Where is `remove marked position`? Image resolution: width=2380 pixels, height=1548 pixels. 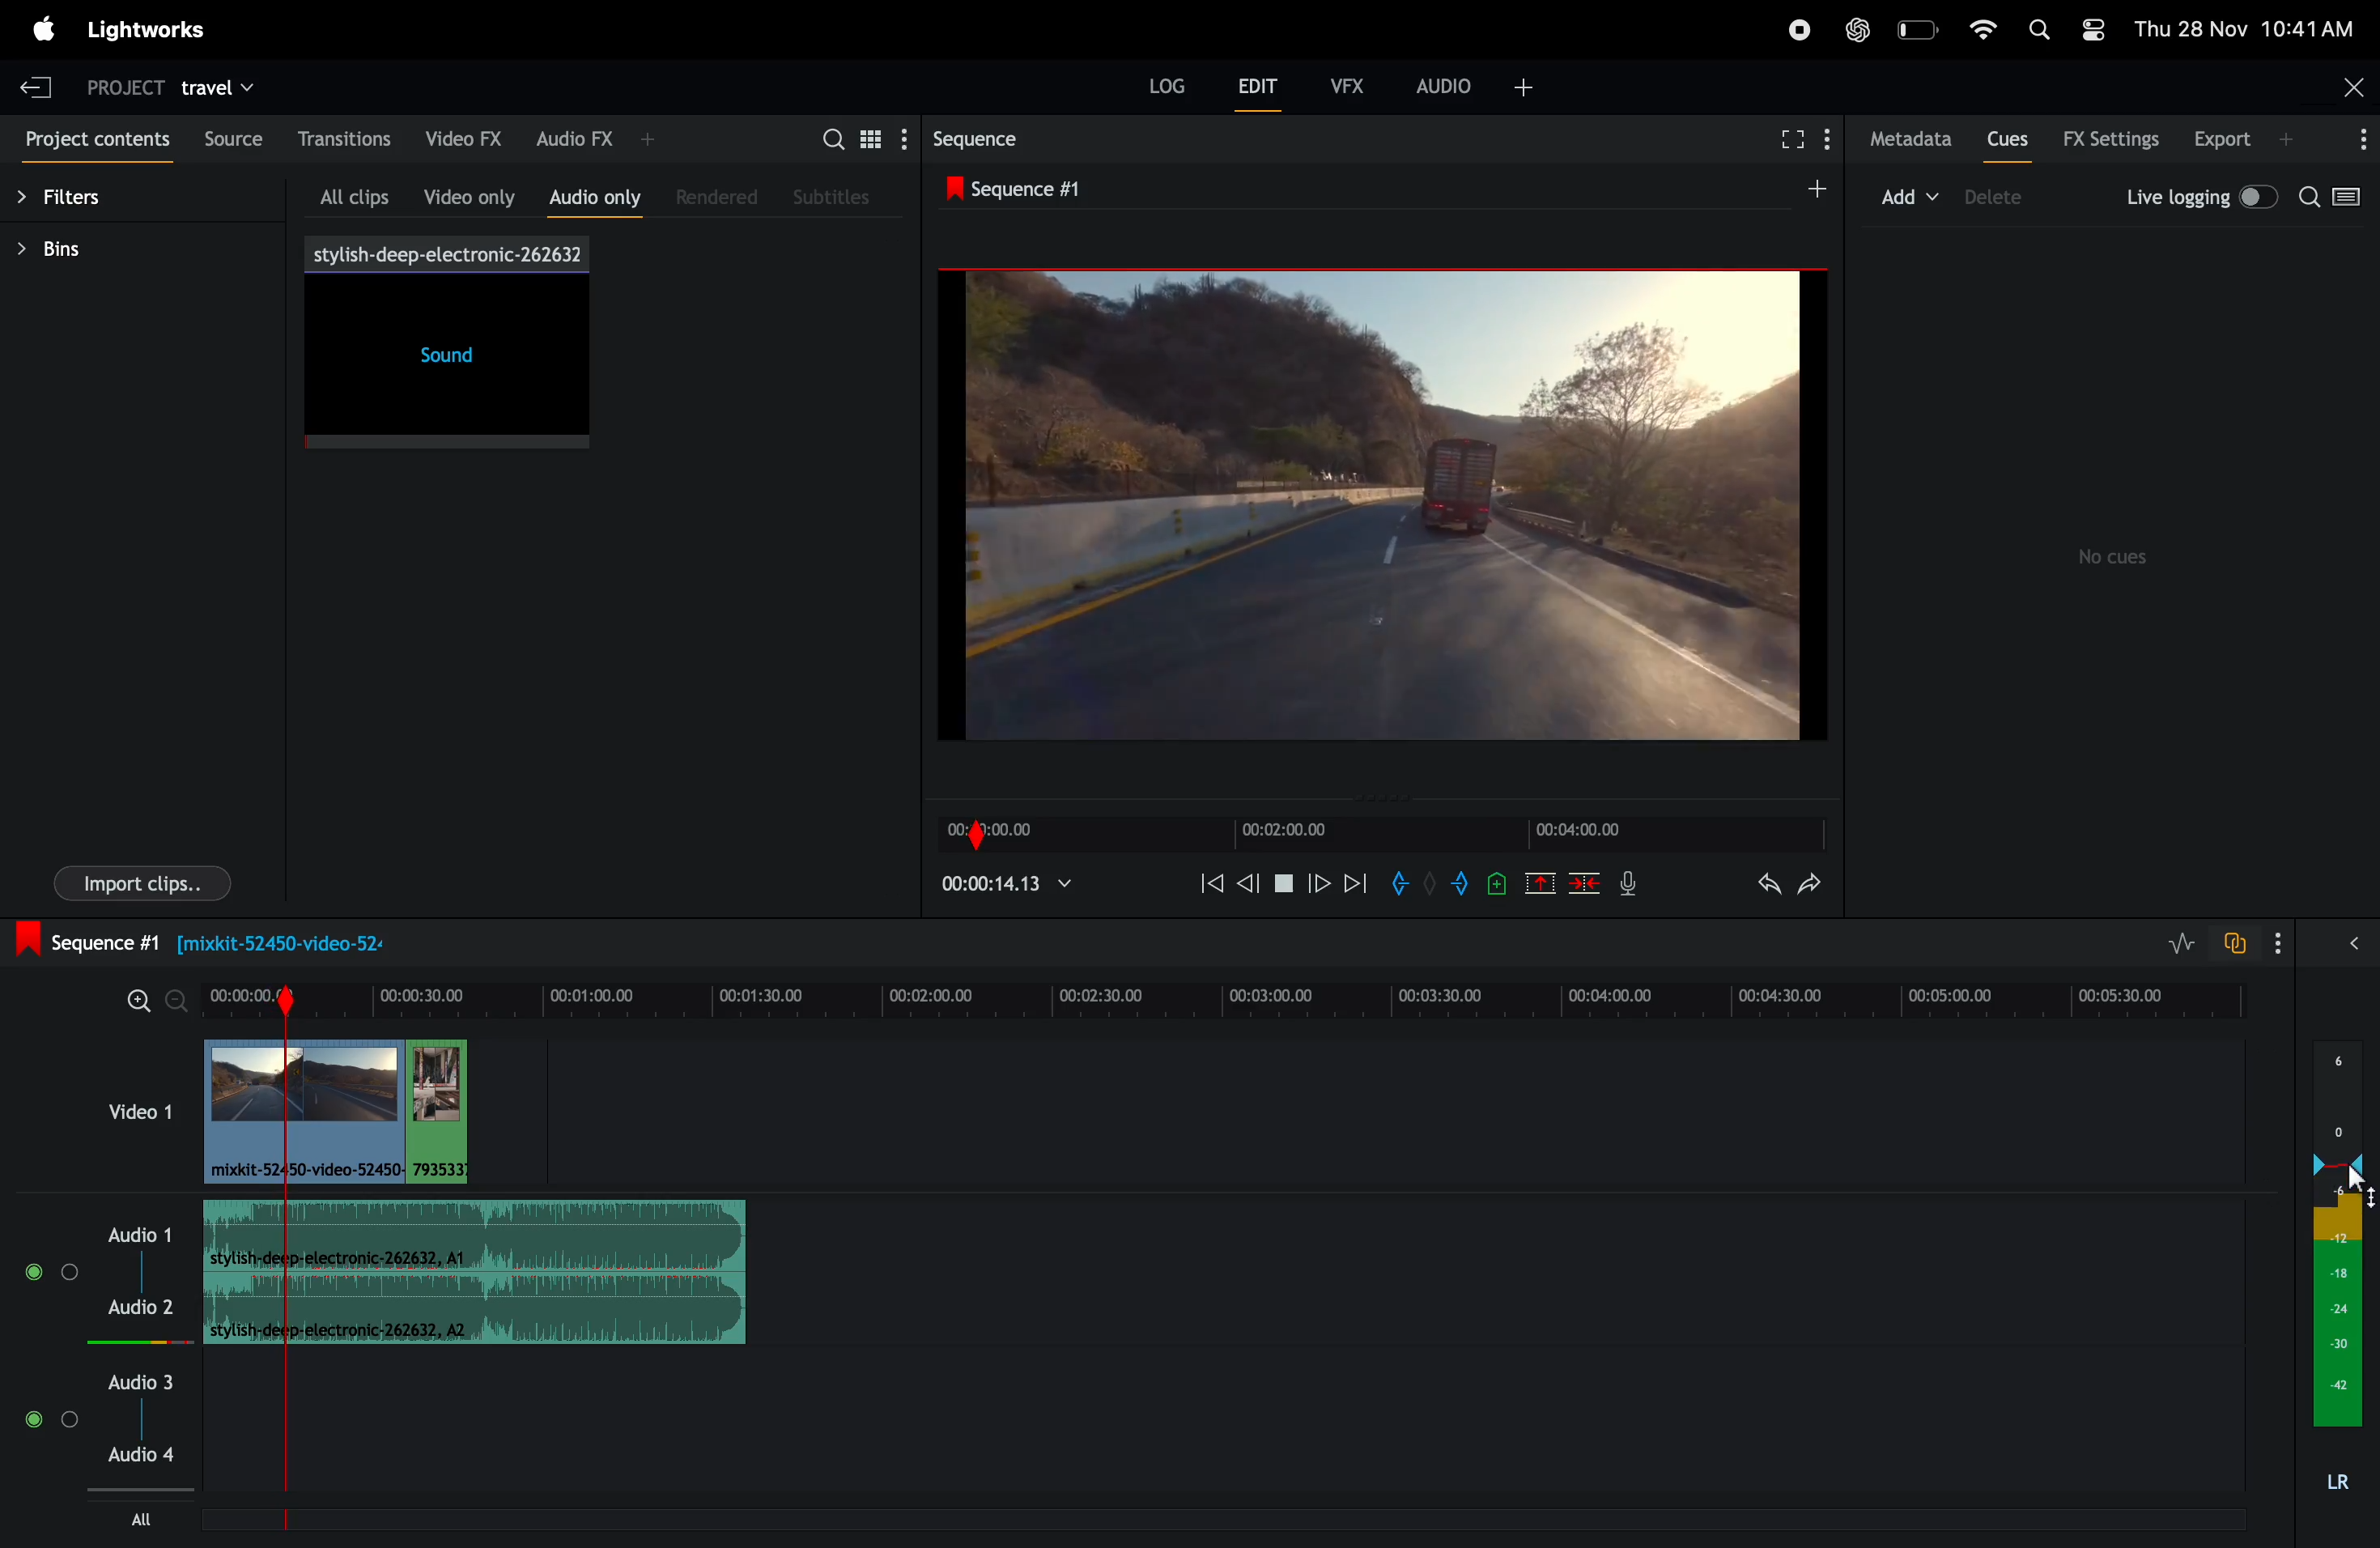 remove marked position is located at coordinates (1539, 882).